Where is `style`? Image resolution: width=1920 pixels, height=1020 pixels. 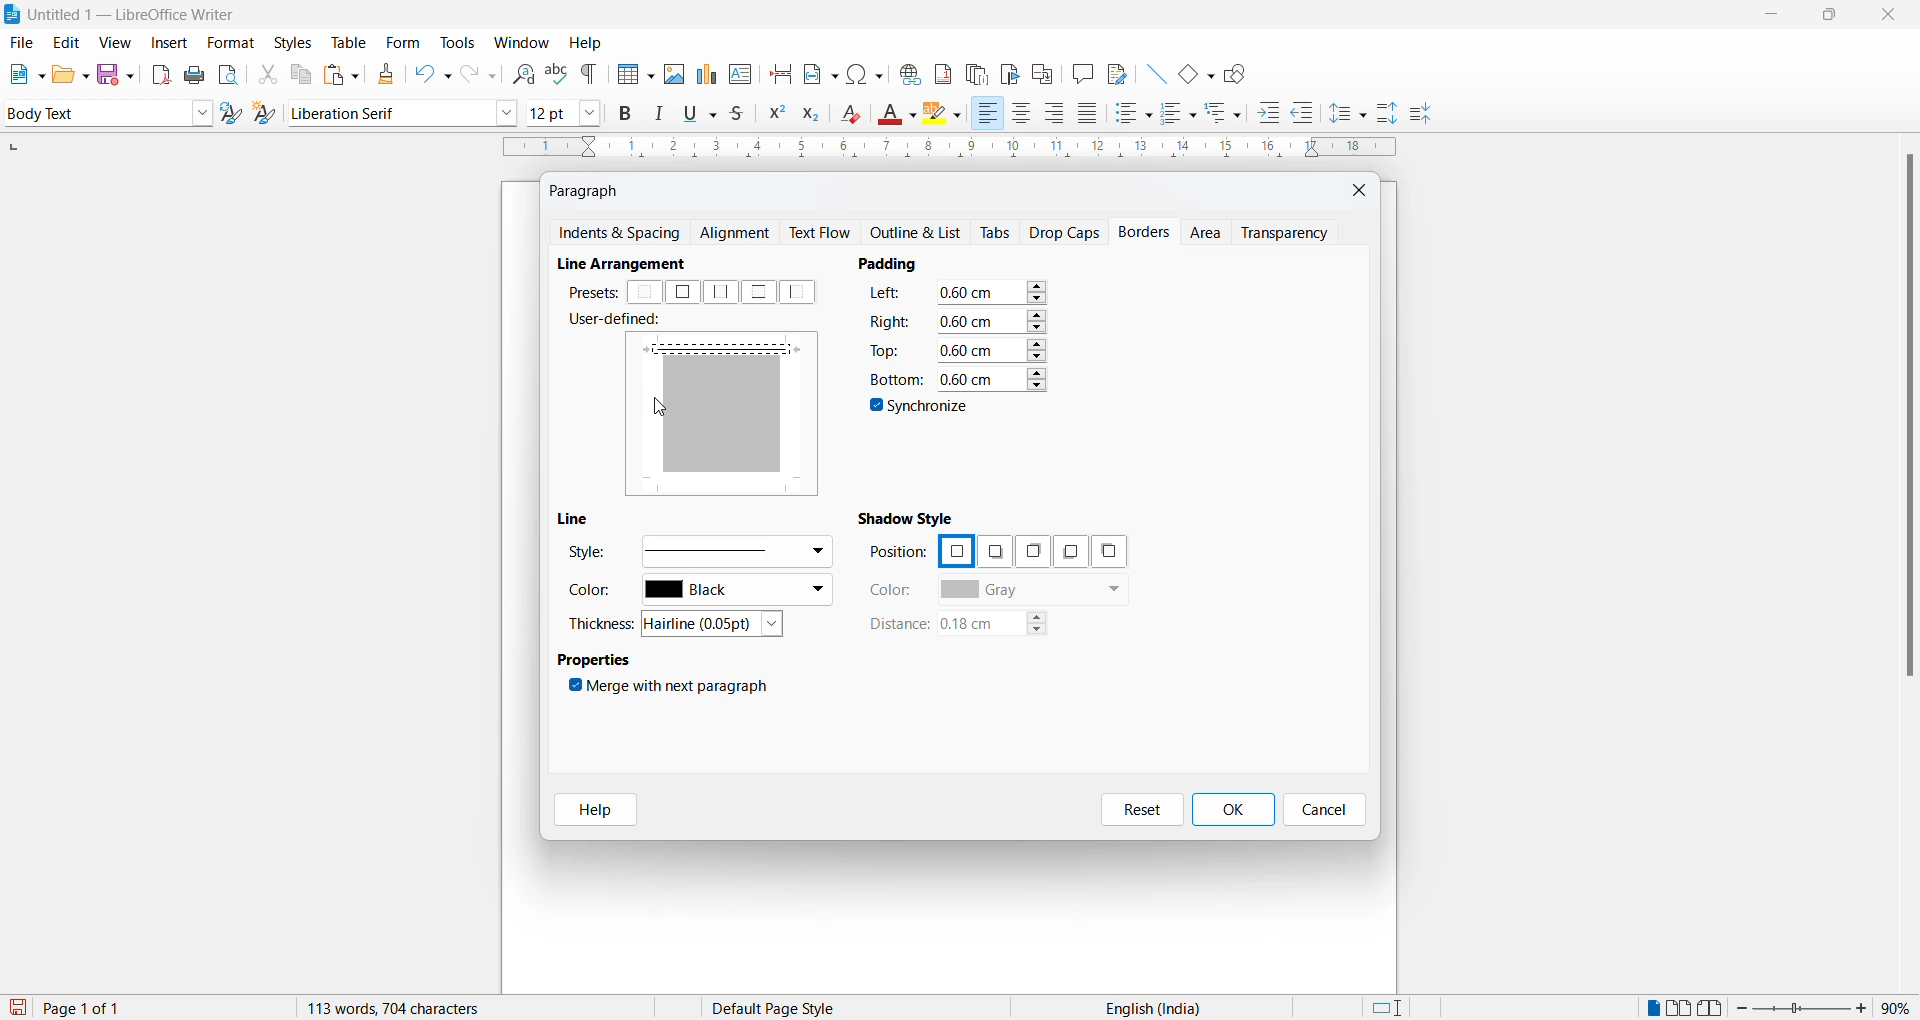 style is located at coordinates (92, 112).